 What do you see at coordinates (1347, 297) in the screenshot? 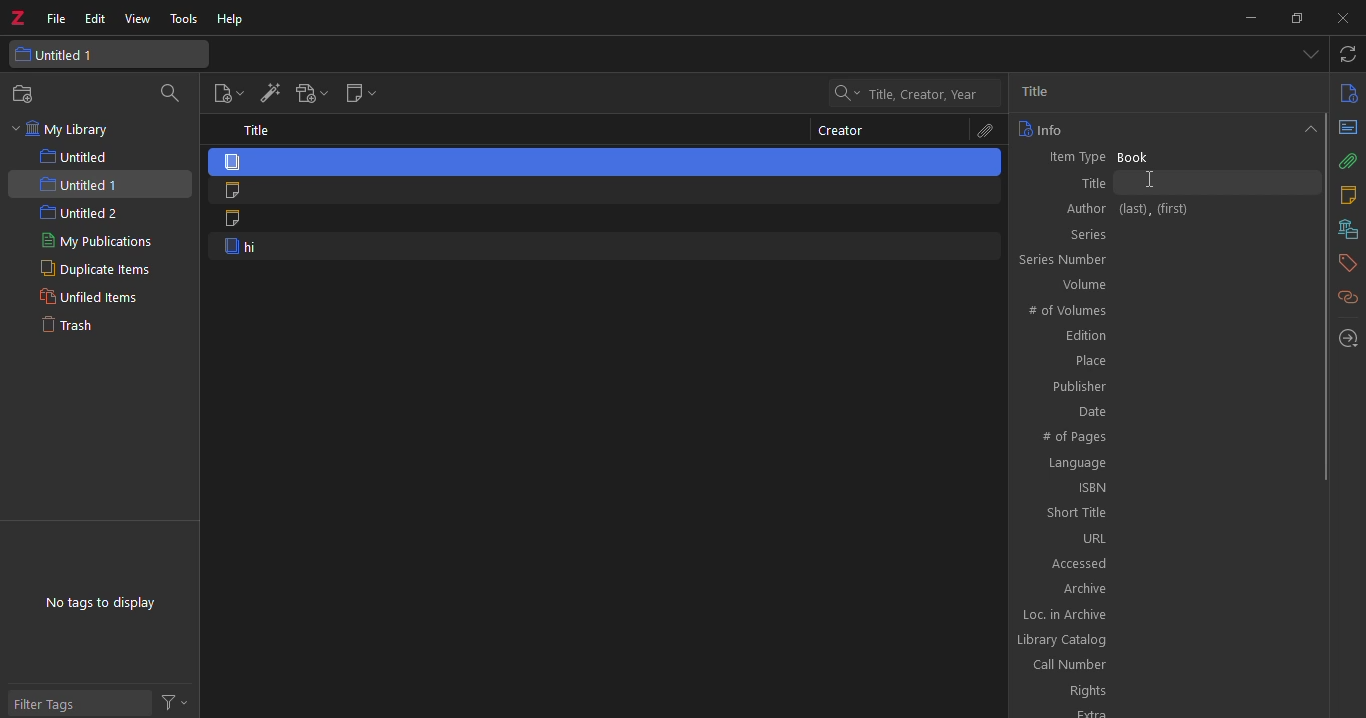
I see `related` at bounding box center [1347, 297].